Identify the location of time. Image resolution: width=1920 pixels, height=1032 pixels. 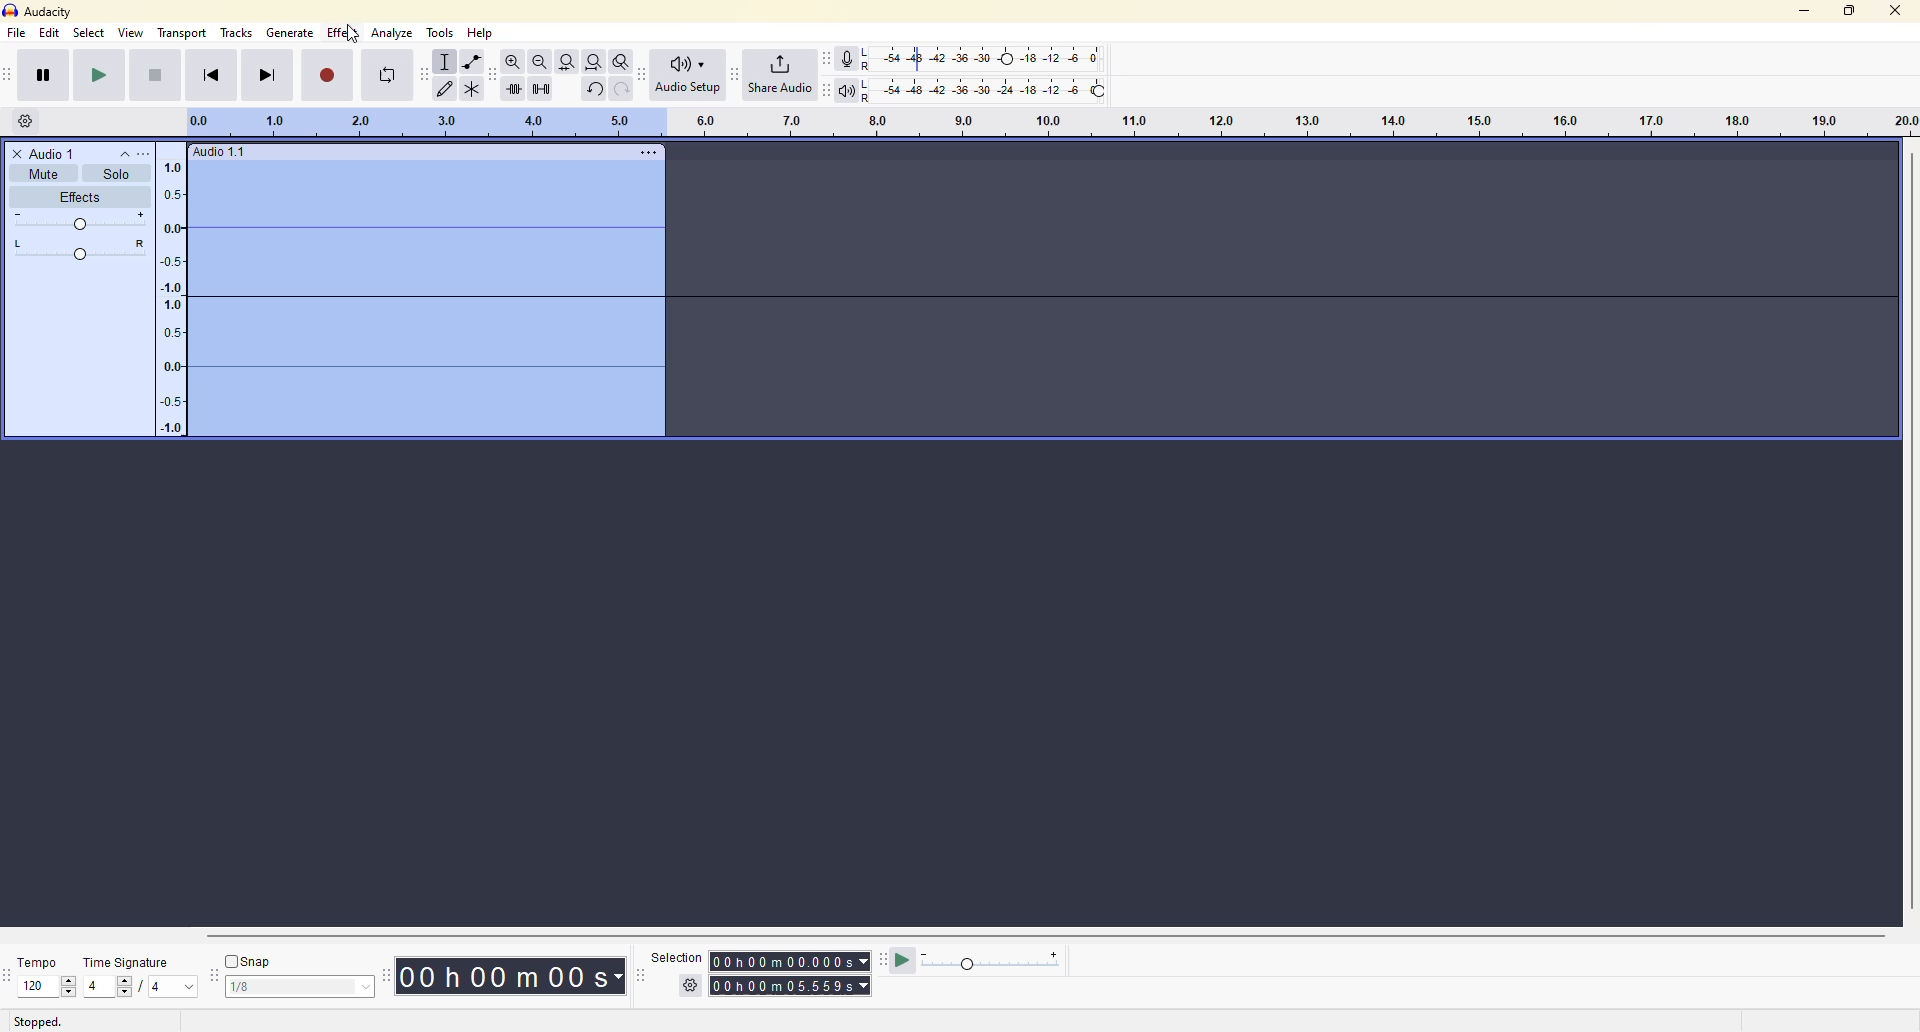
(794, 984).